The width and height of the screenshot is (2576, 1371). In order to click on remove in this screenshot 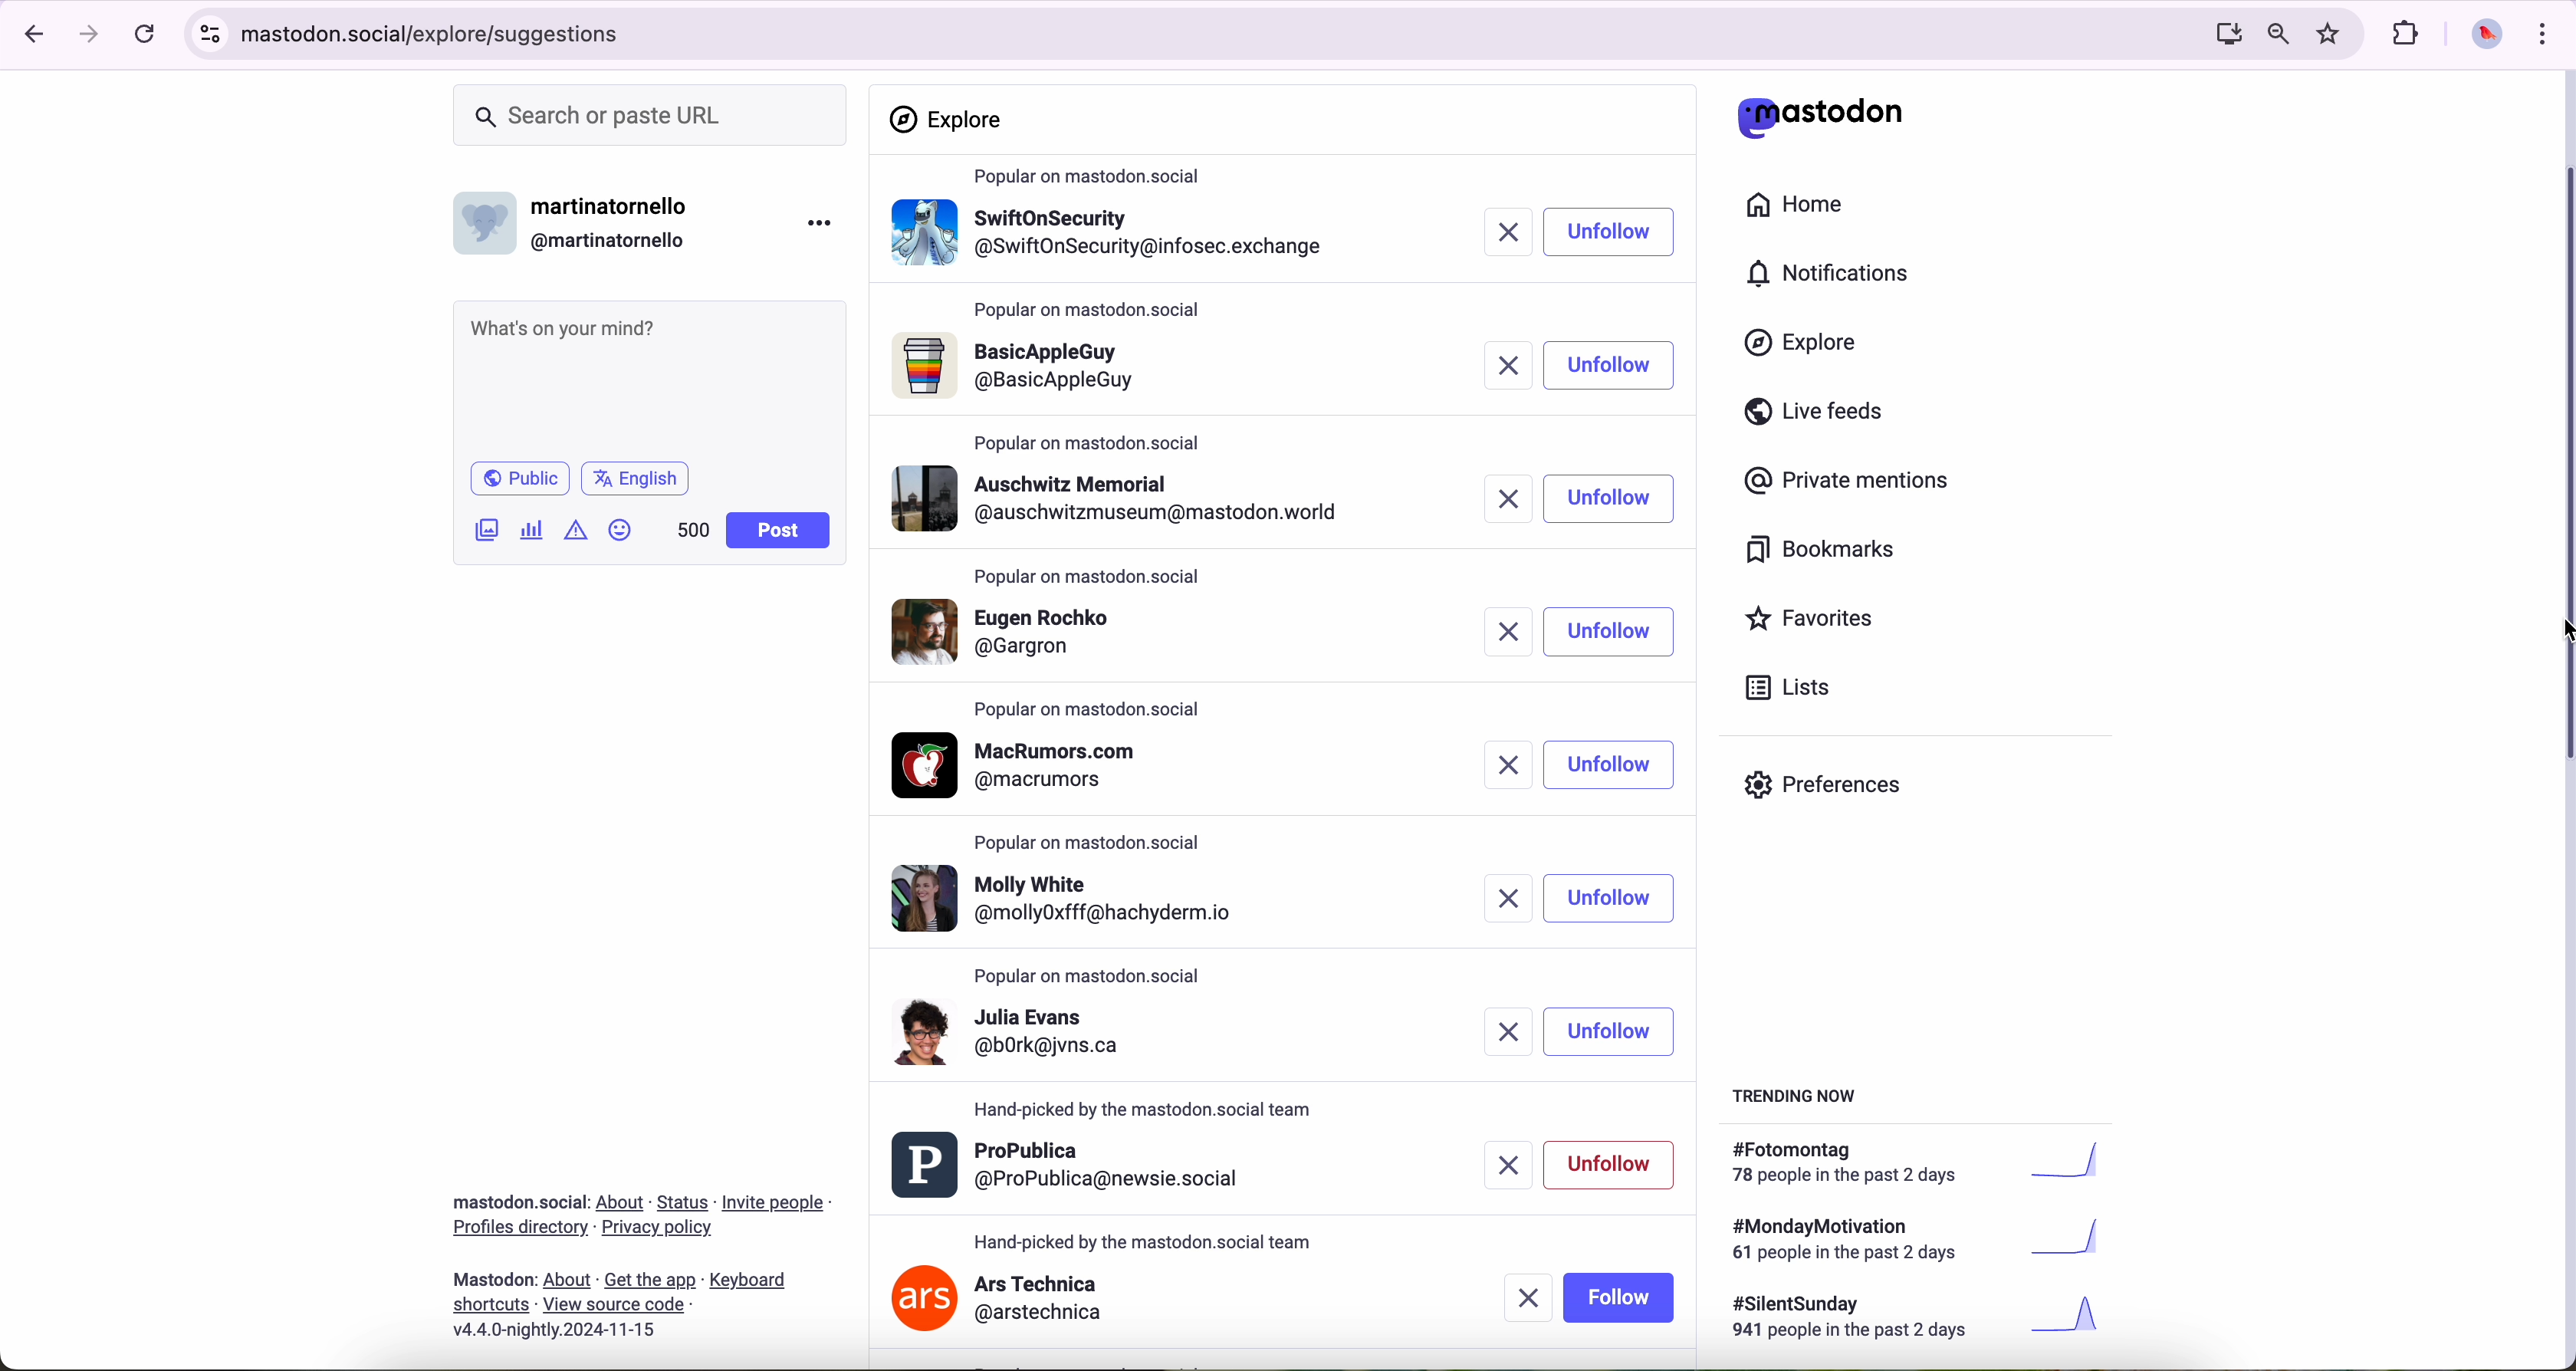, I will do `click(1502, 234)`.